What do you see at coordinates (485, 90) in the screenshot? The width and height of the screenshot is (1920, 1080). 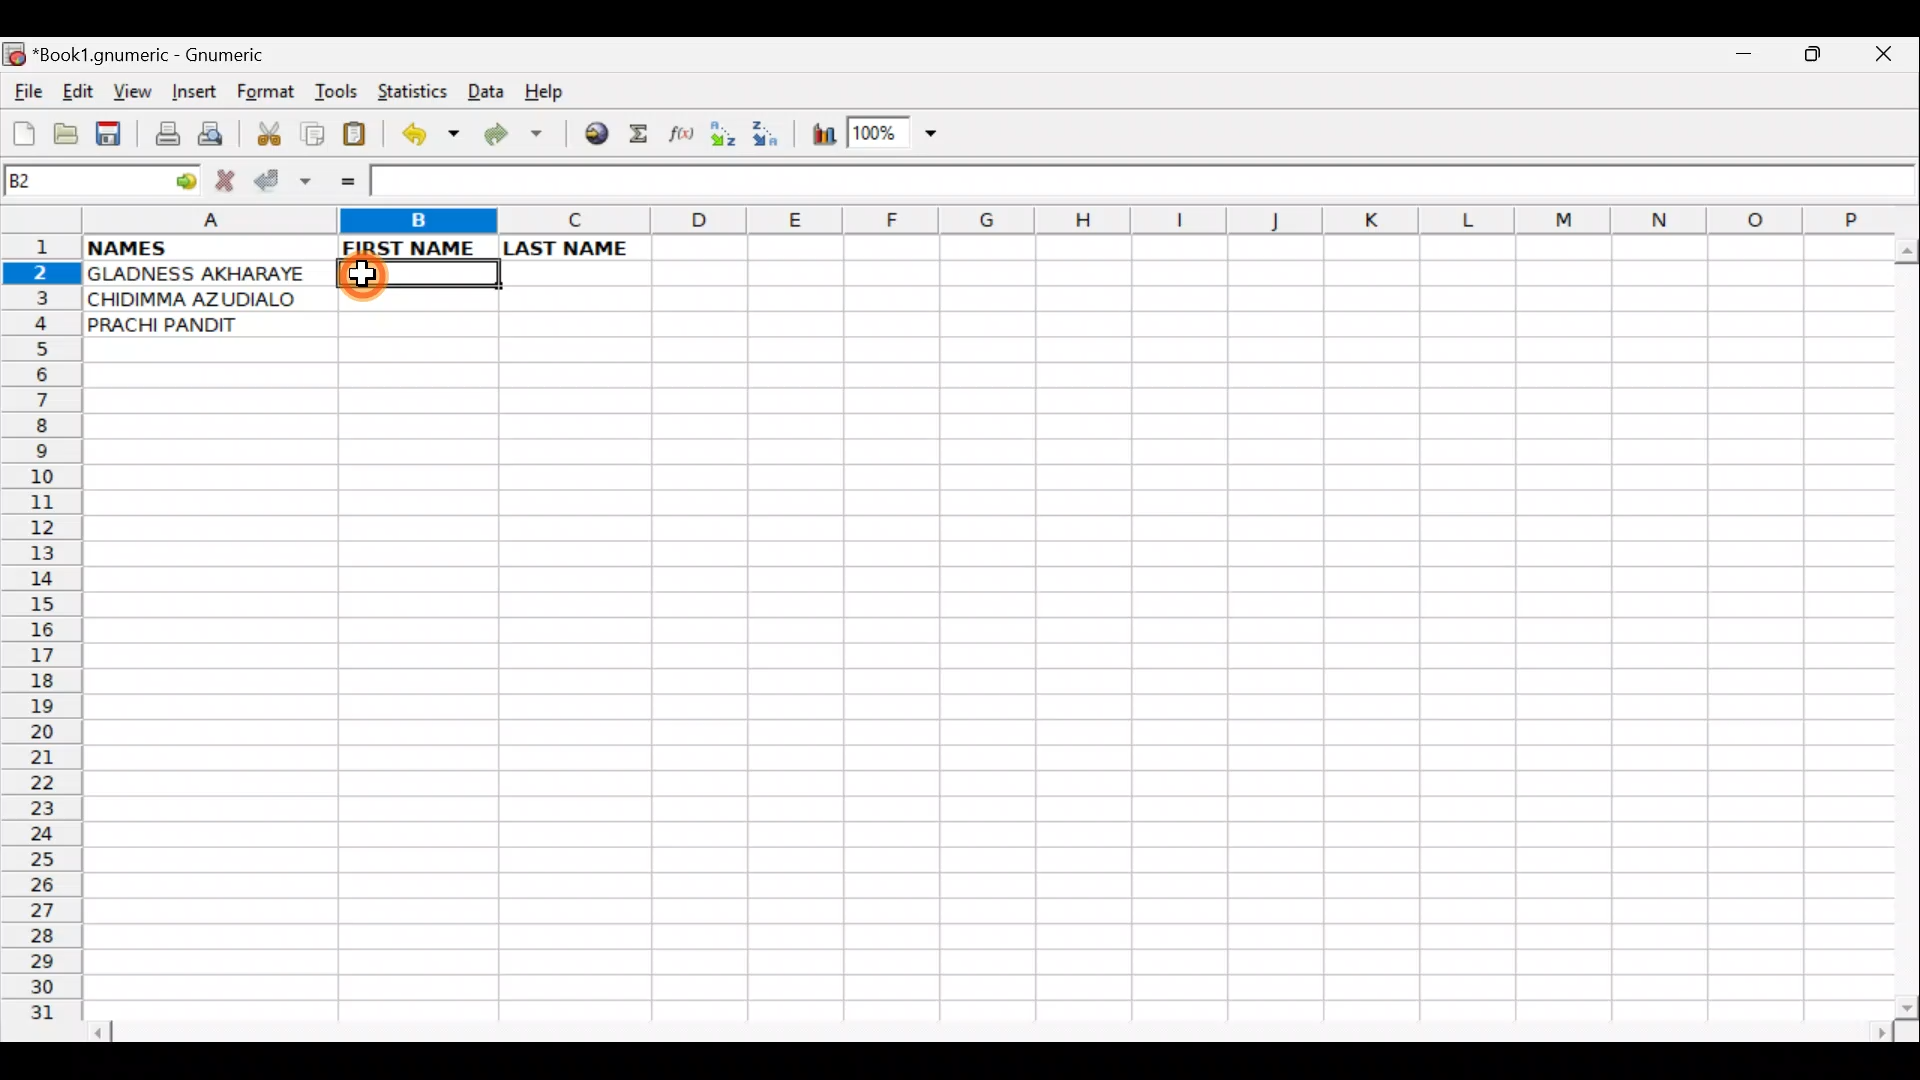 I see `Data` at bounding box center [485, 90].